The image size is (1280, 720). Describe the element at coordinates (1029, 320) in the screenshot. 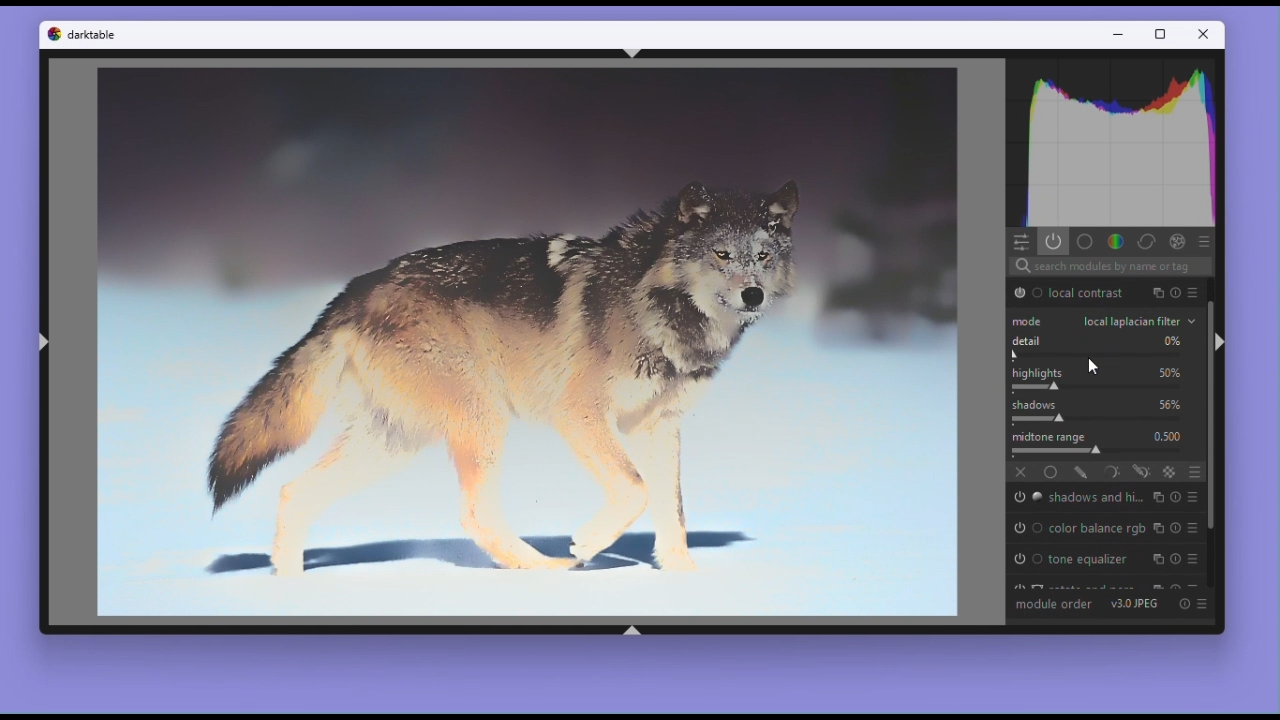

I see `Mode` at that location.